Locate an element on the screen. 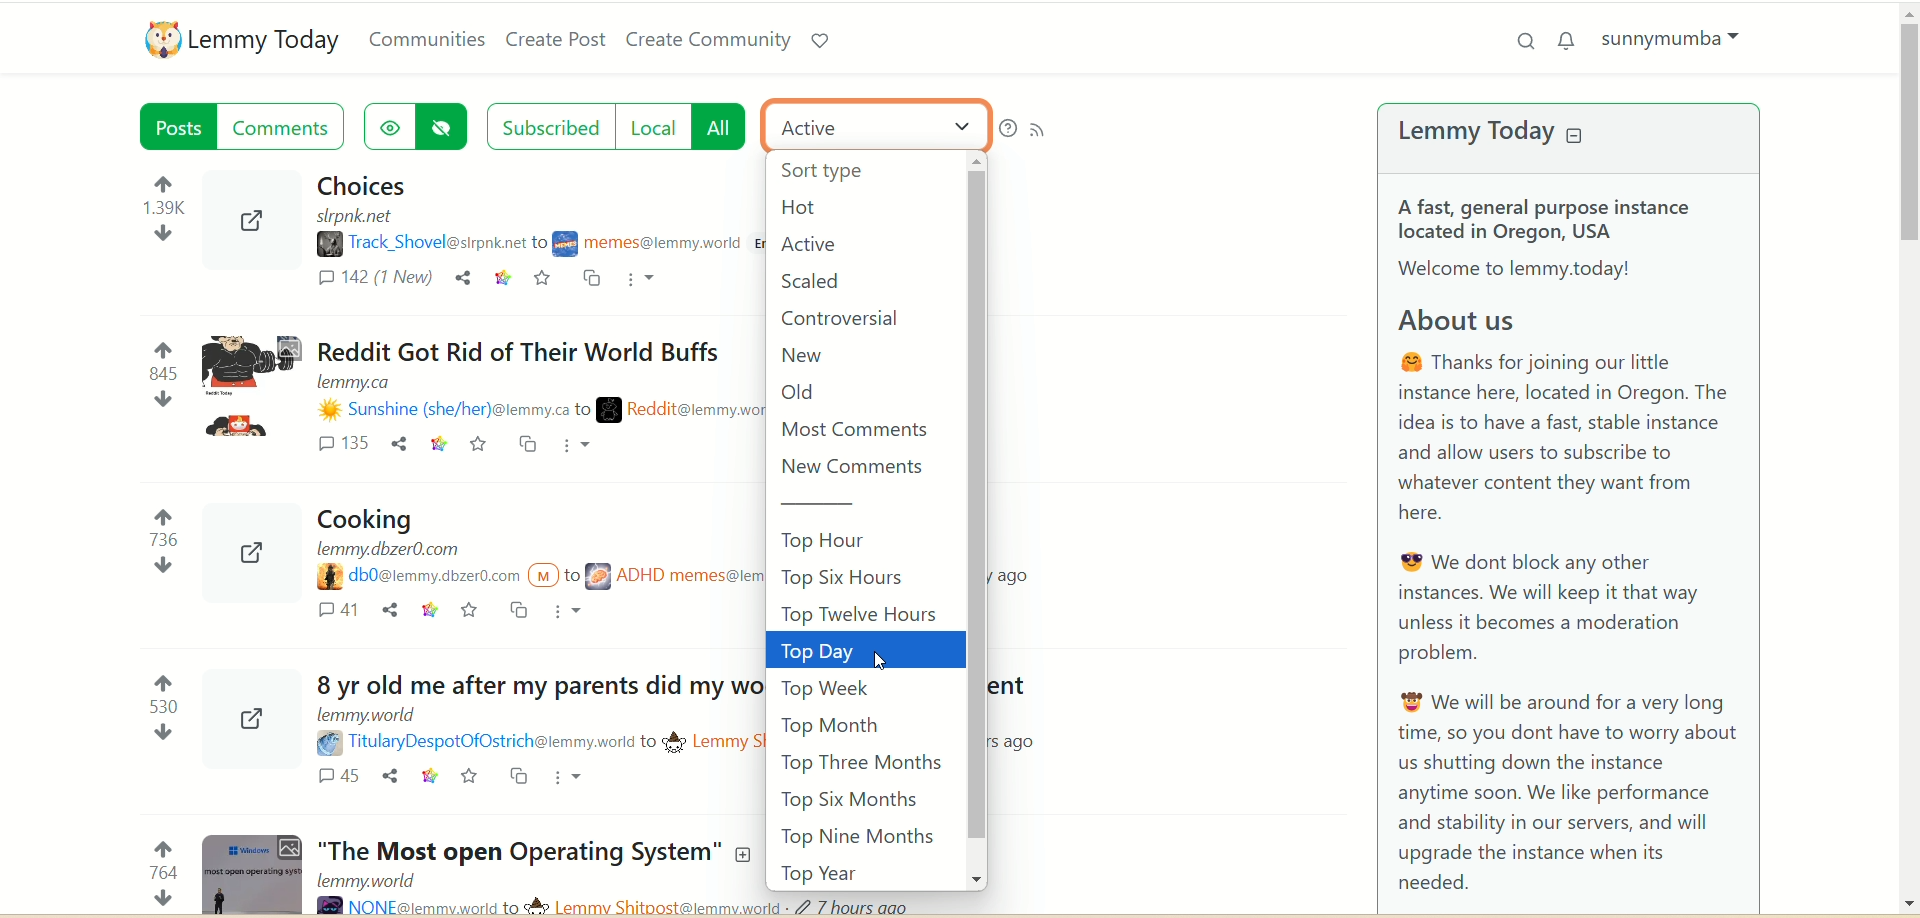  top month is located at coordinates (829, 723).